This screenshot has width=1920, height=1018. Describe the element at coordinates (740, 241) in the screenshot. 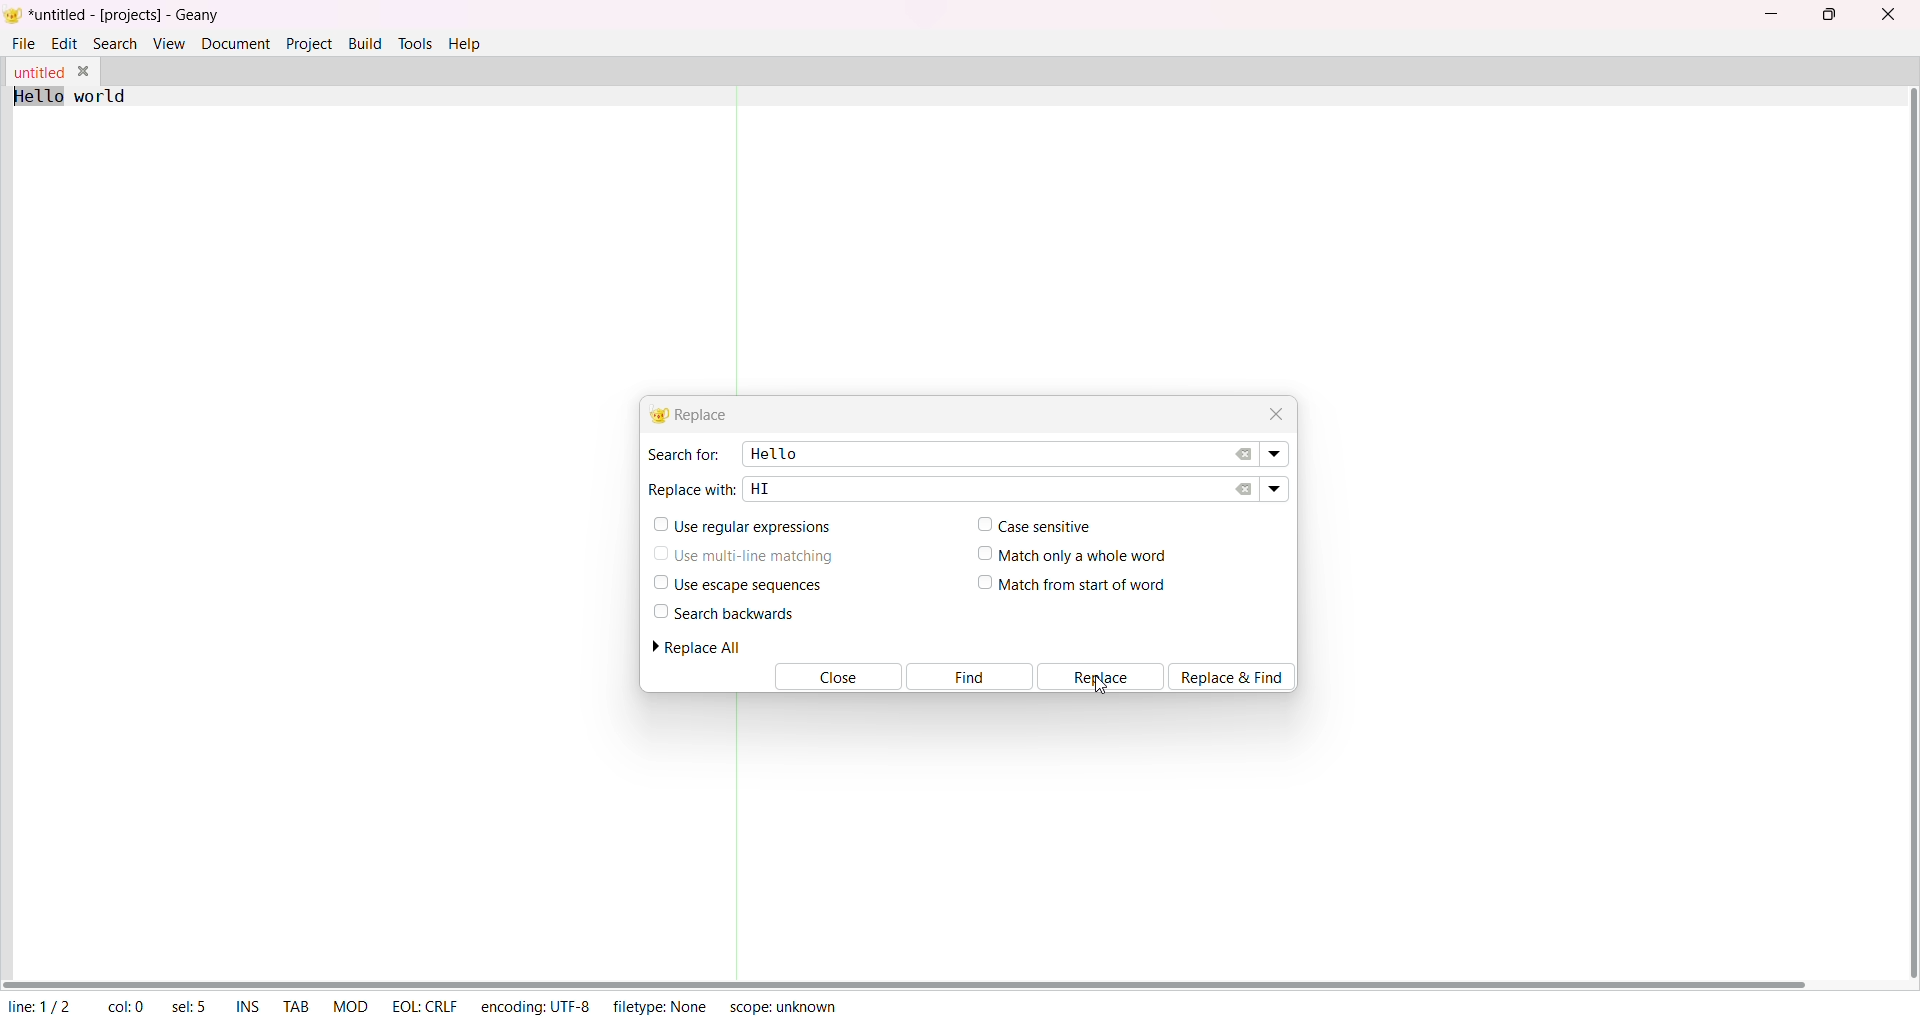

I see `Separator` at that location.